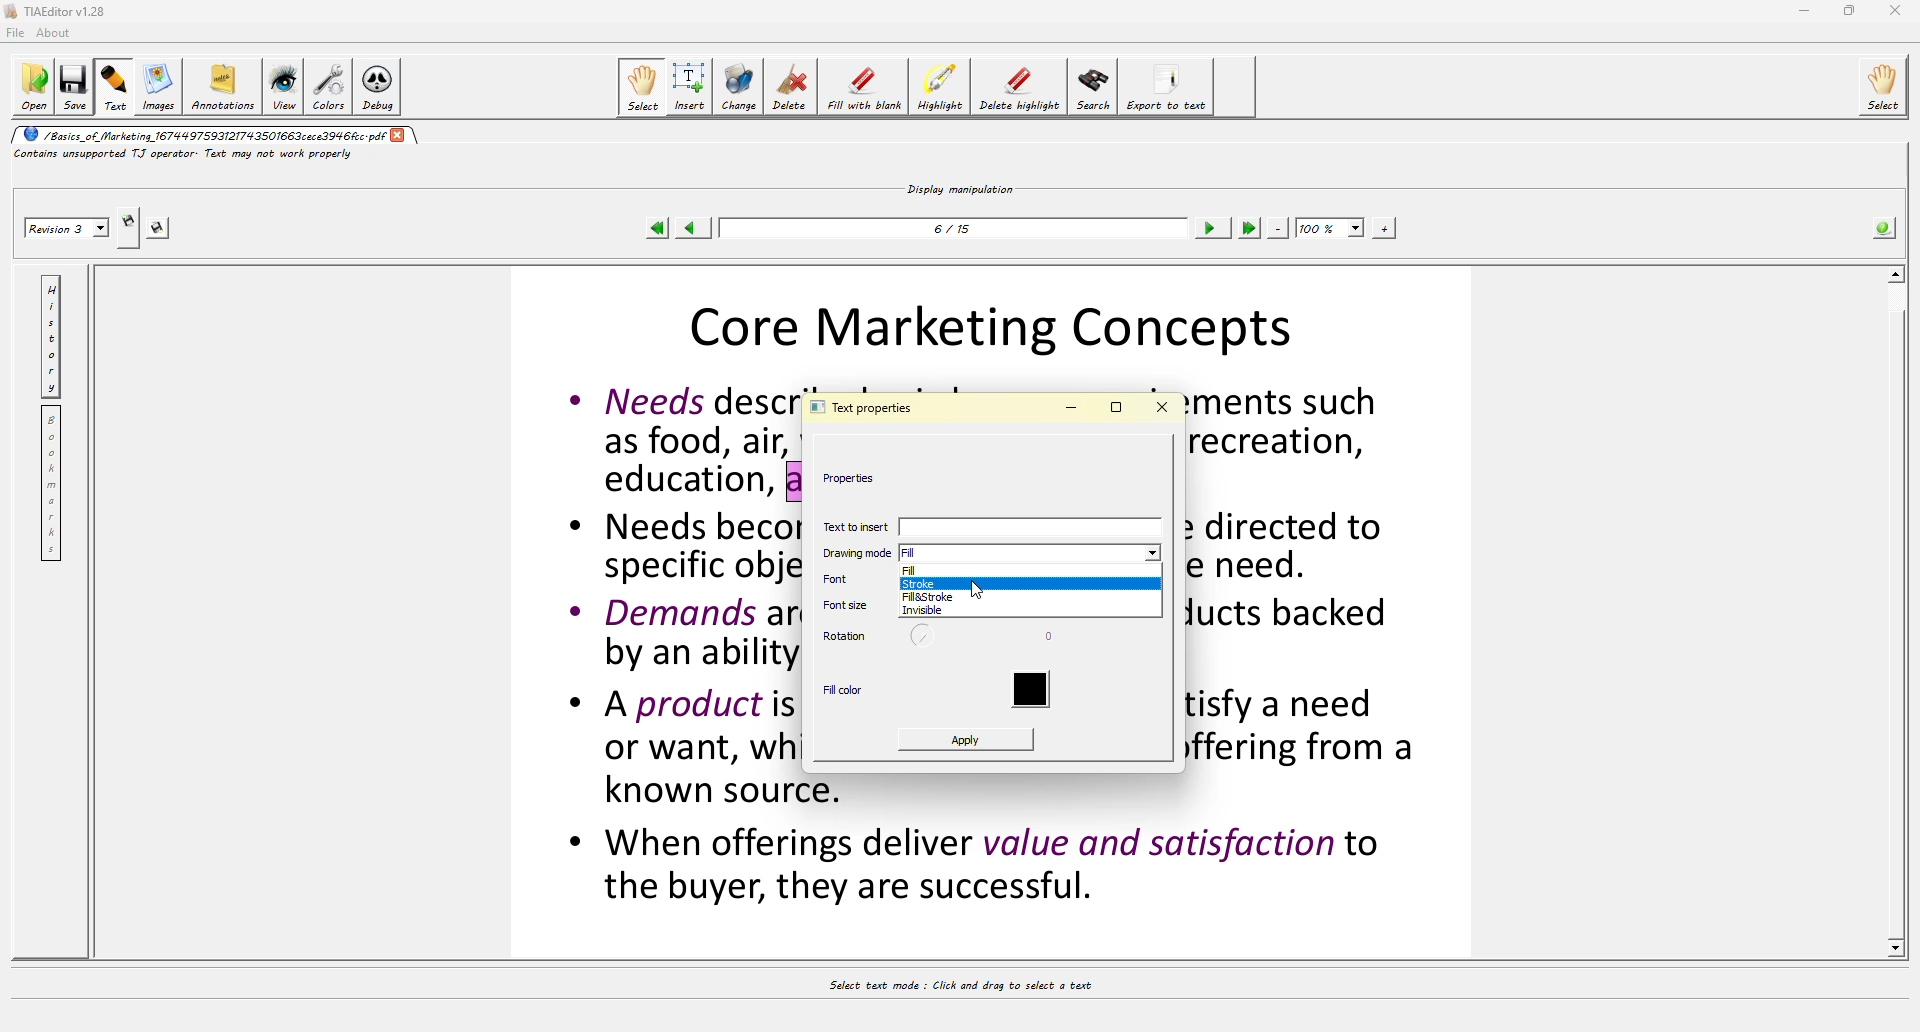 The height and width of the screenshot is (1032, 1920). What do you see at coordinates (956, 234) in the screenshot?
I see `6/15` at bounding box center [956, 234].